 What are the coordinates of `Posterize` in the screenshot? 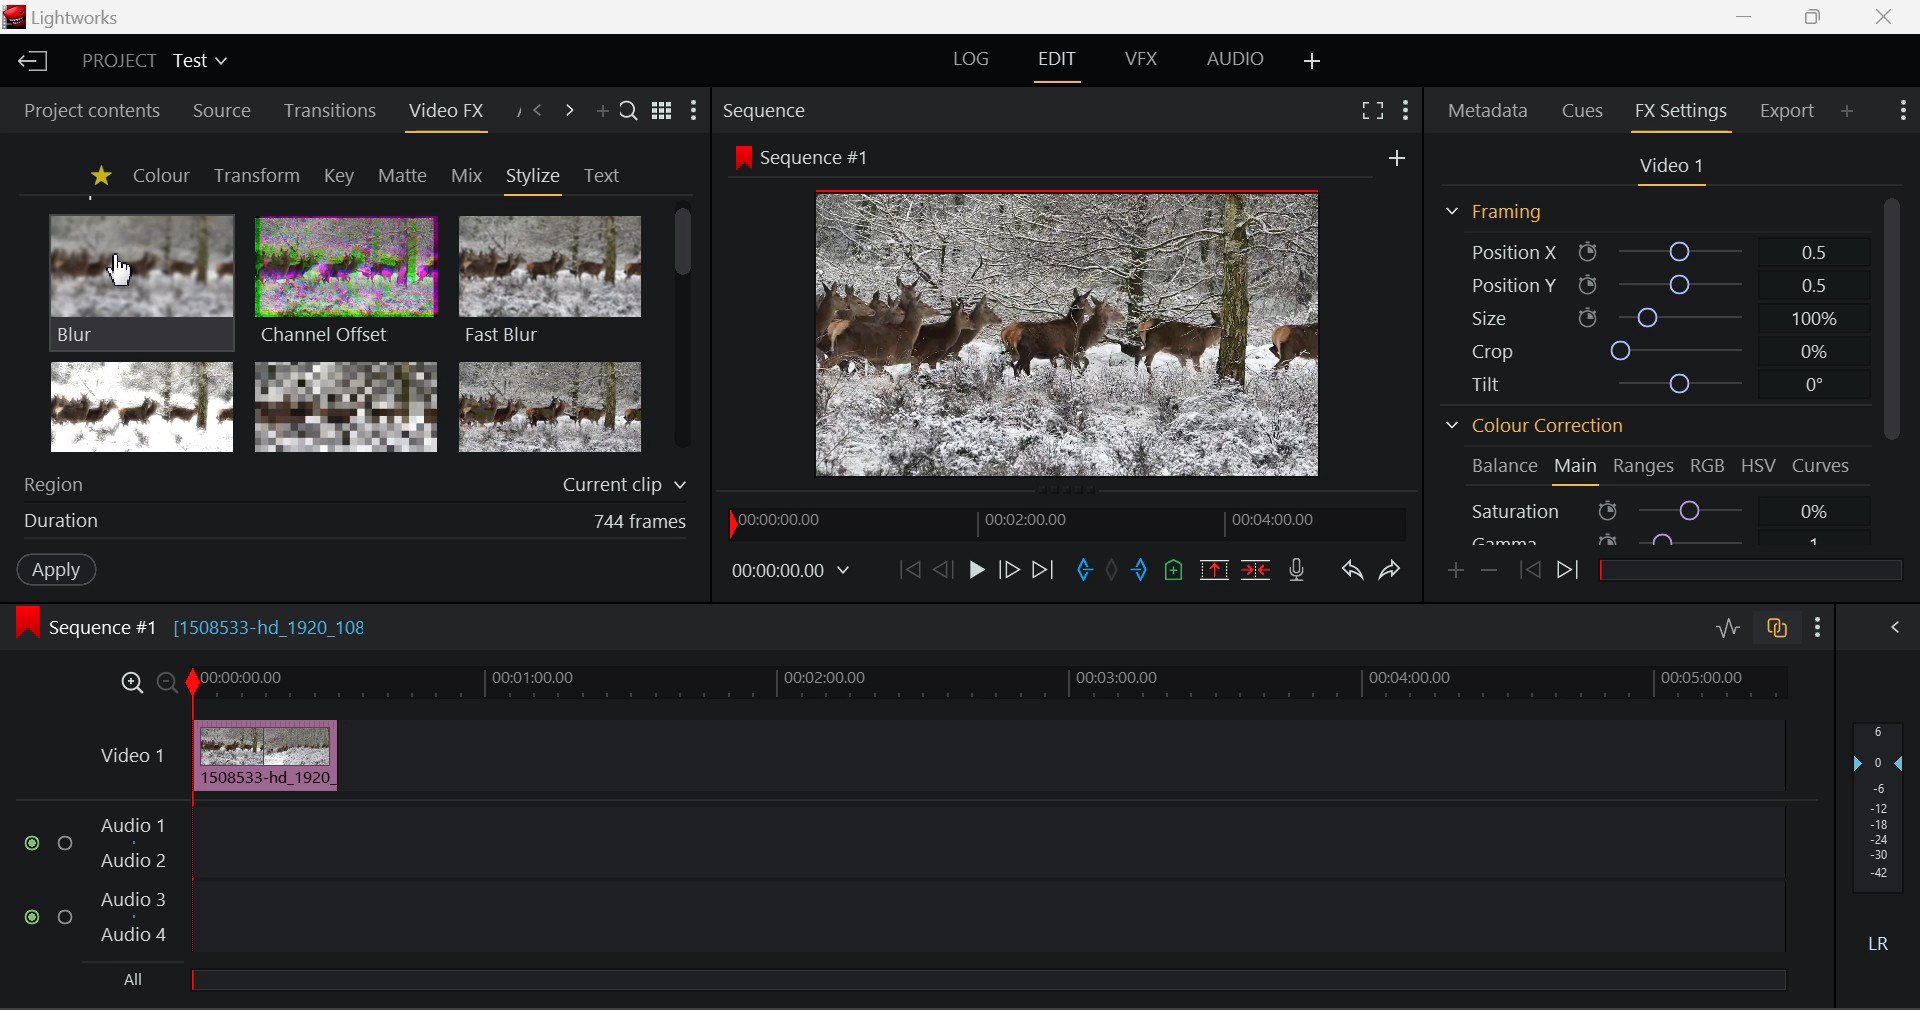 It's located at (552, 408).